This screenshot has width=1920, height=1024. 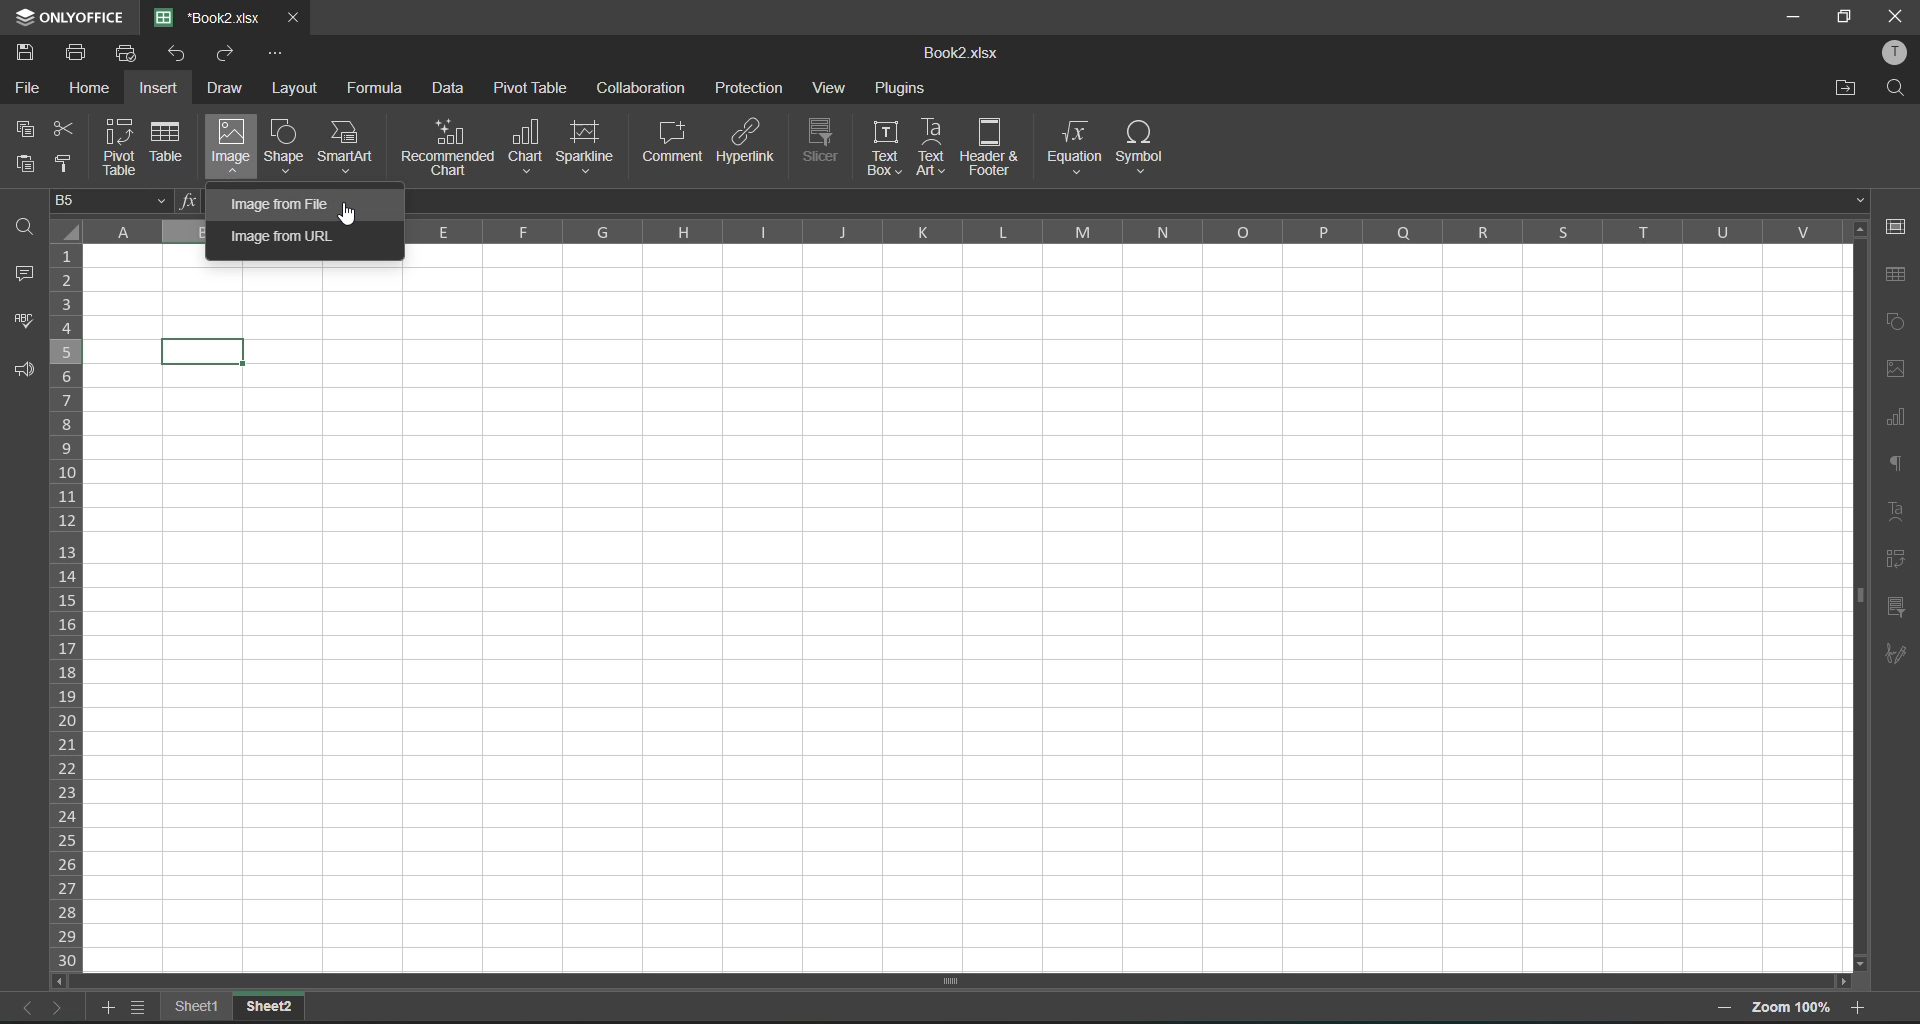 What do you see at coordinates (746, 142) in the screenshot?
I see `hyperlink` at bounding box center [746, 142].